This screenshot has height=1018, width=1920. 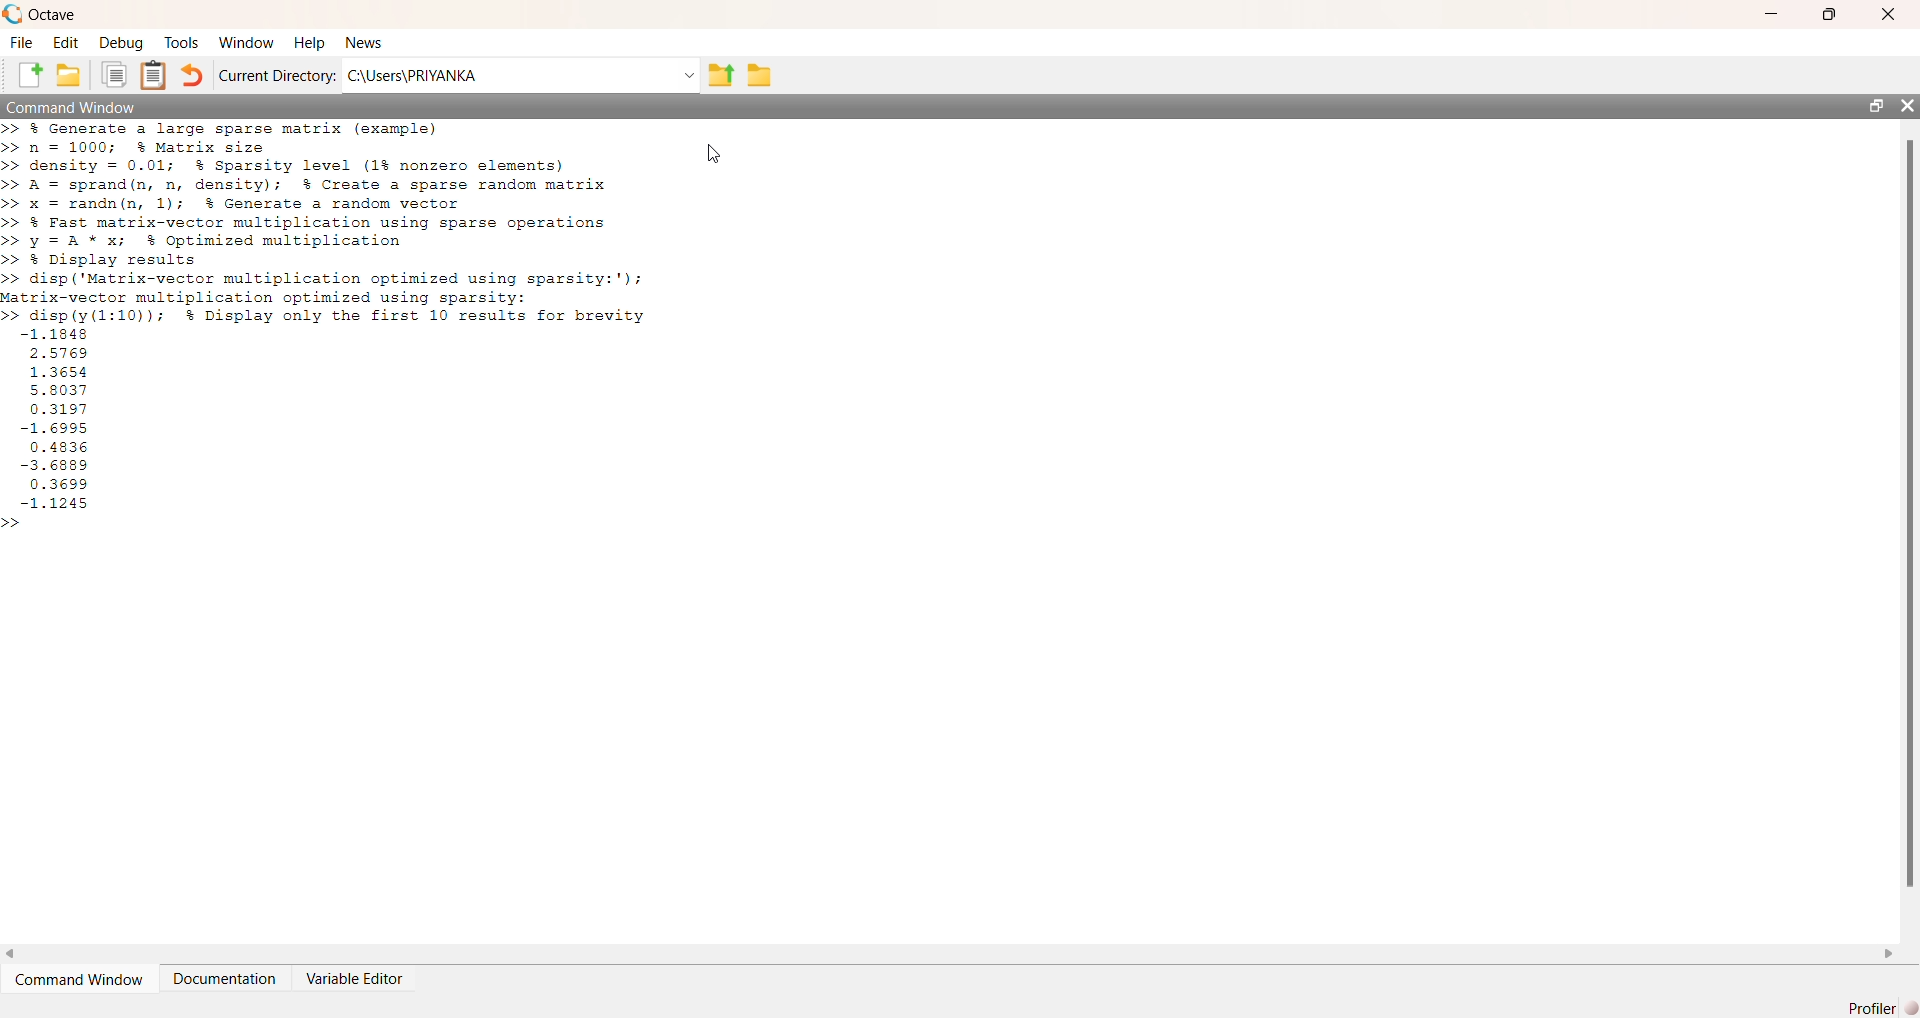 I want to click on news, so click(x=370, y=43).